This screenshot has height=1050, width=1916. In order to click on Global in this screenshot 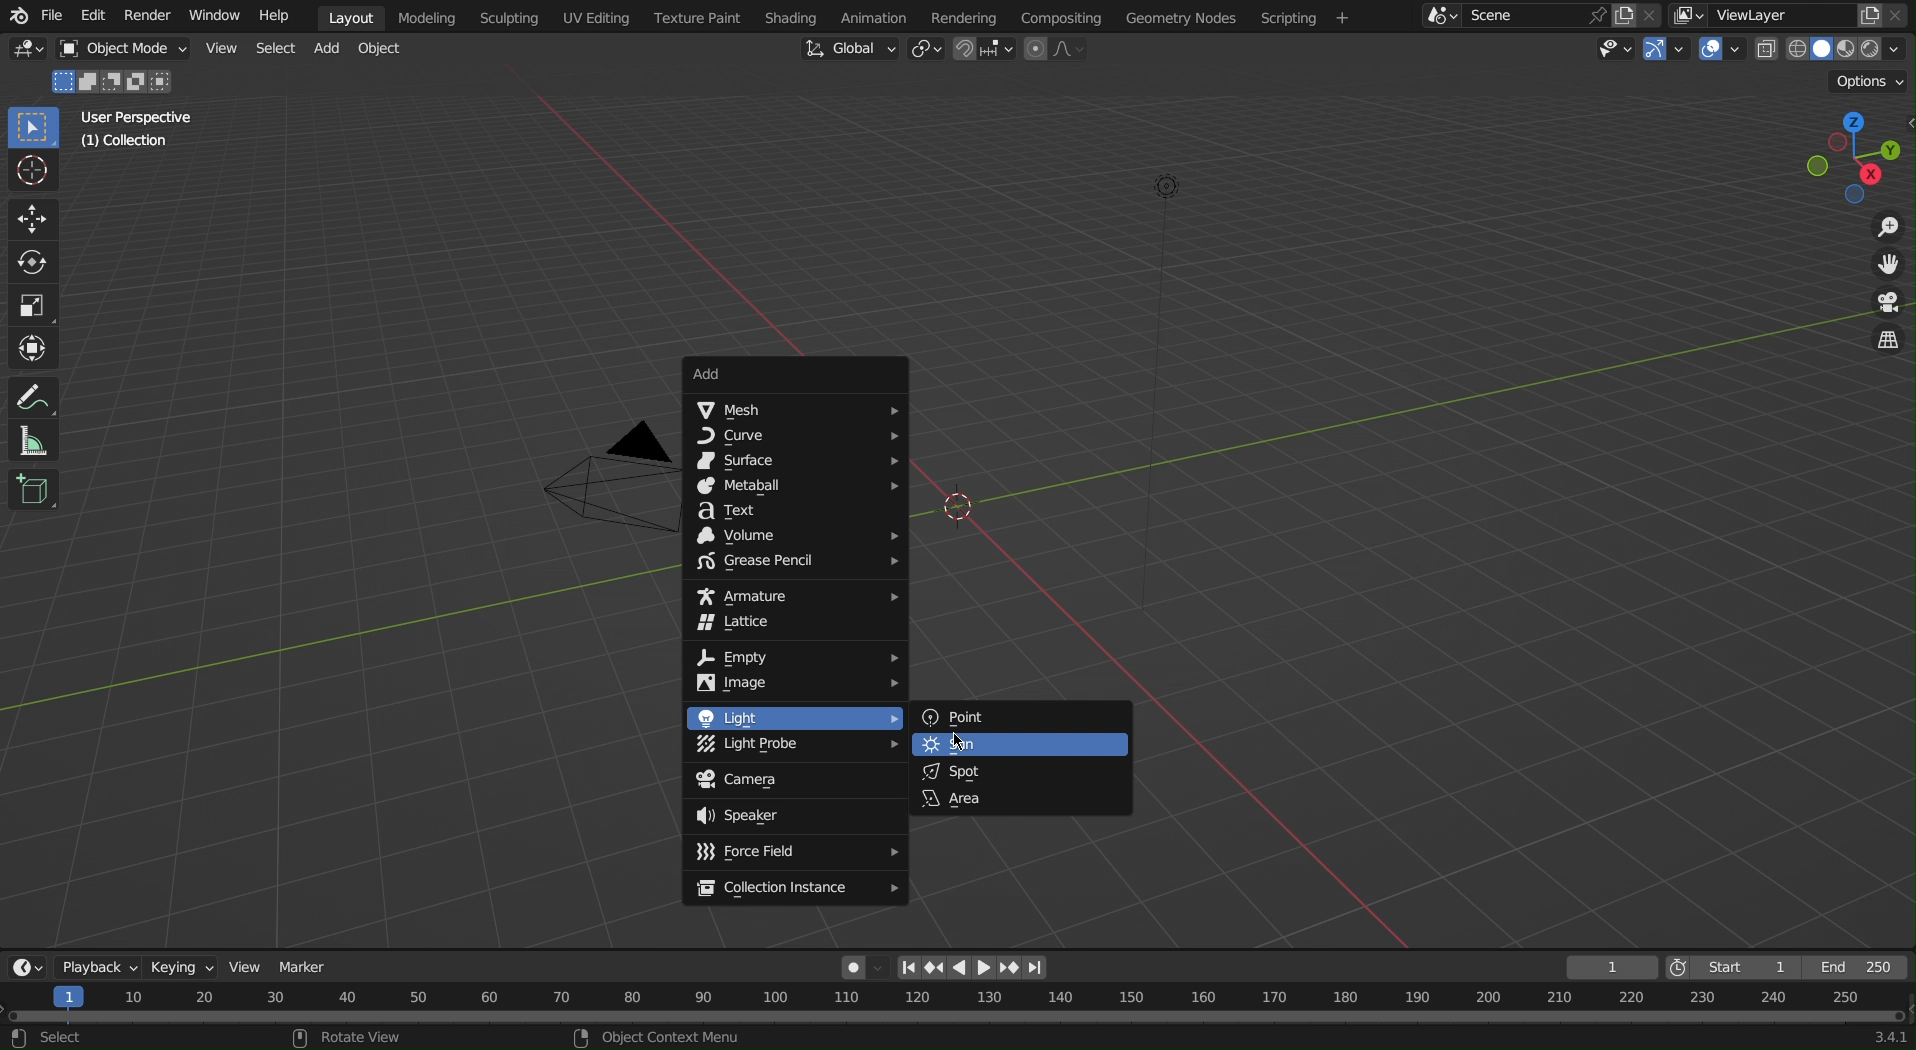, I will do `click(850, 48)`.